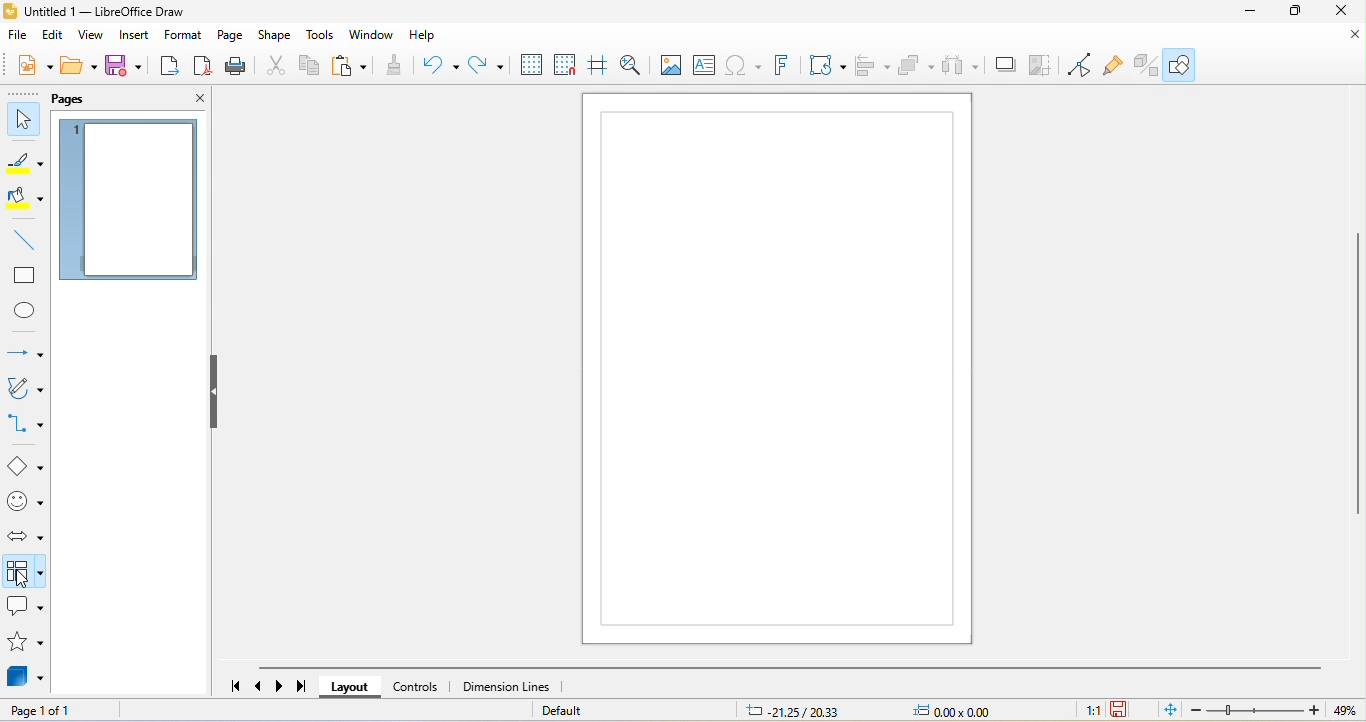  What do you see at coordinates (1009, 65) in the screenshot?
I see `shadow` at bounding box center [1009, 65].